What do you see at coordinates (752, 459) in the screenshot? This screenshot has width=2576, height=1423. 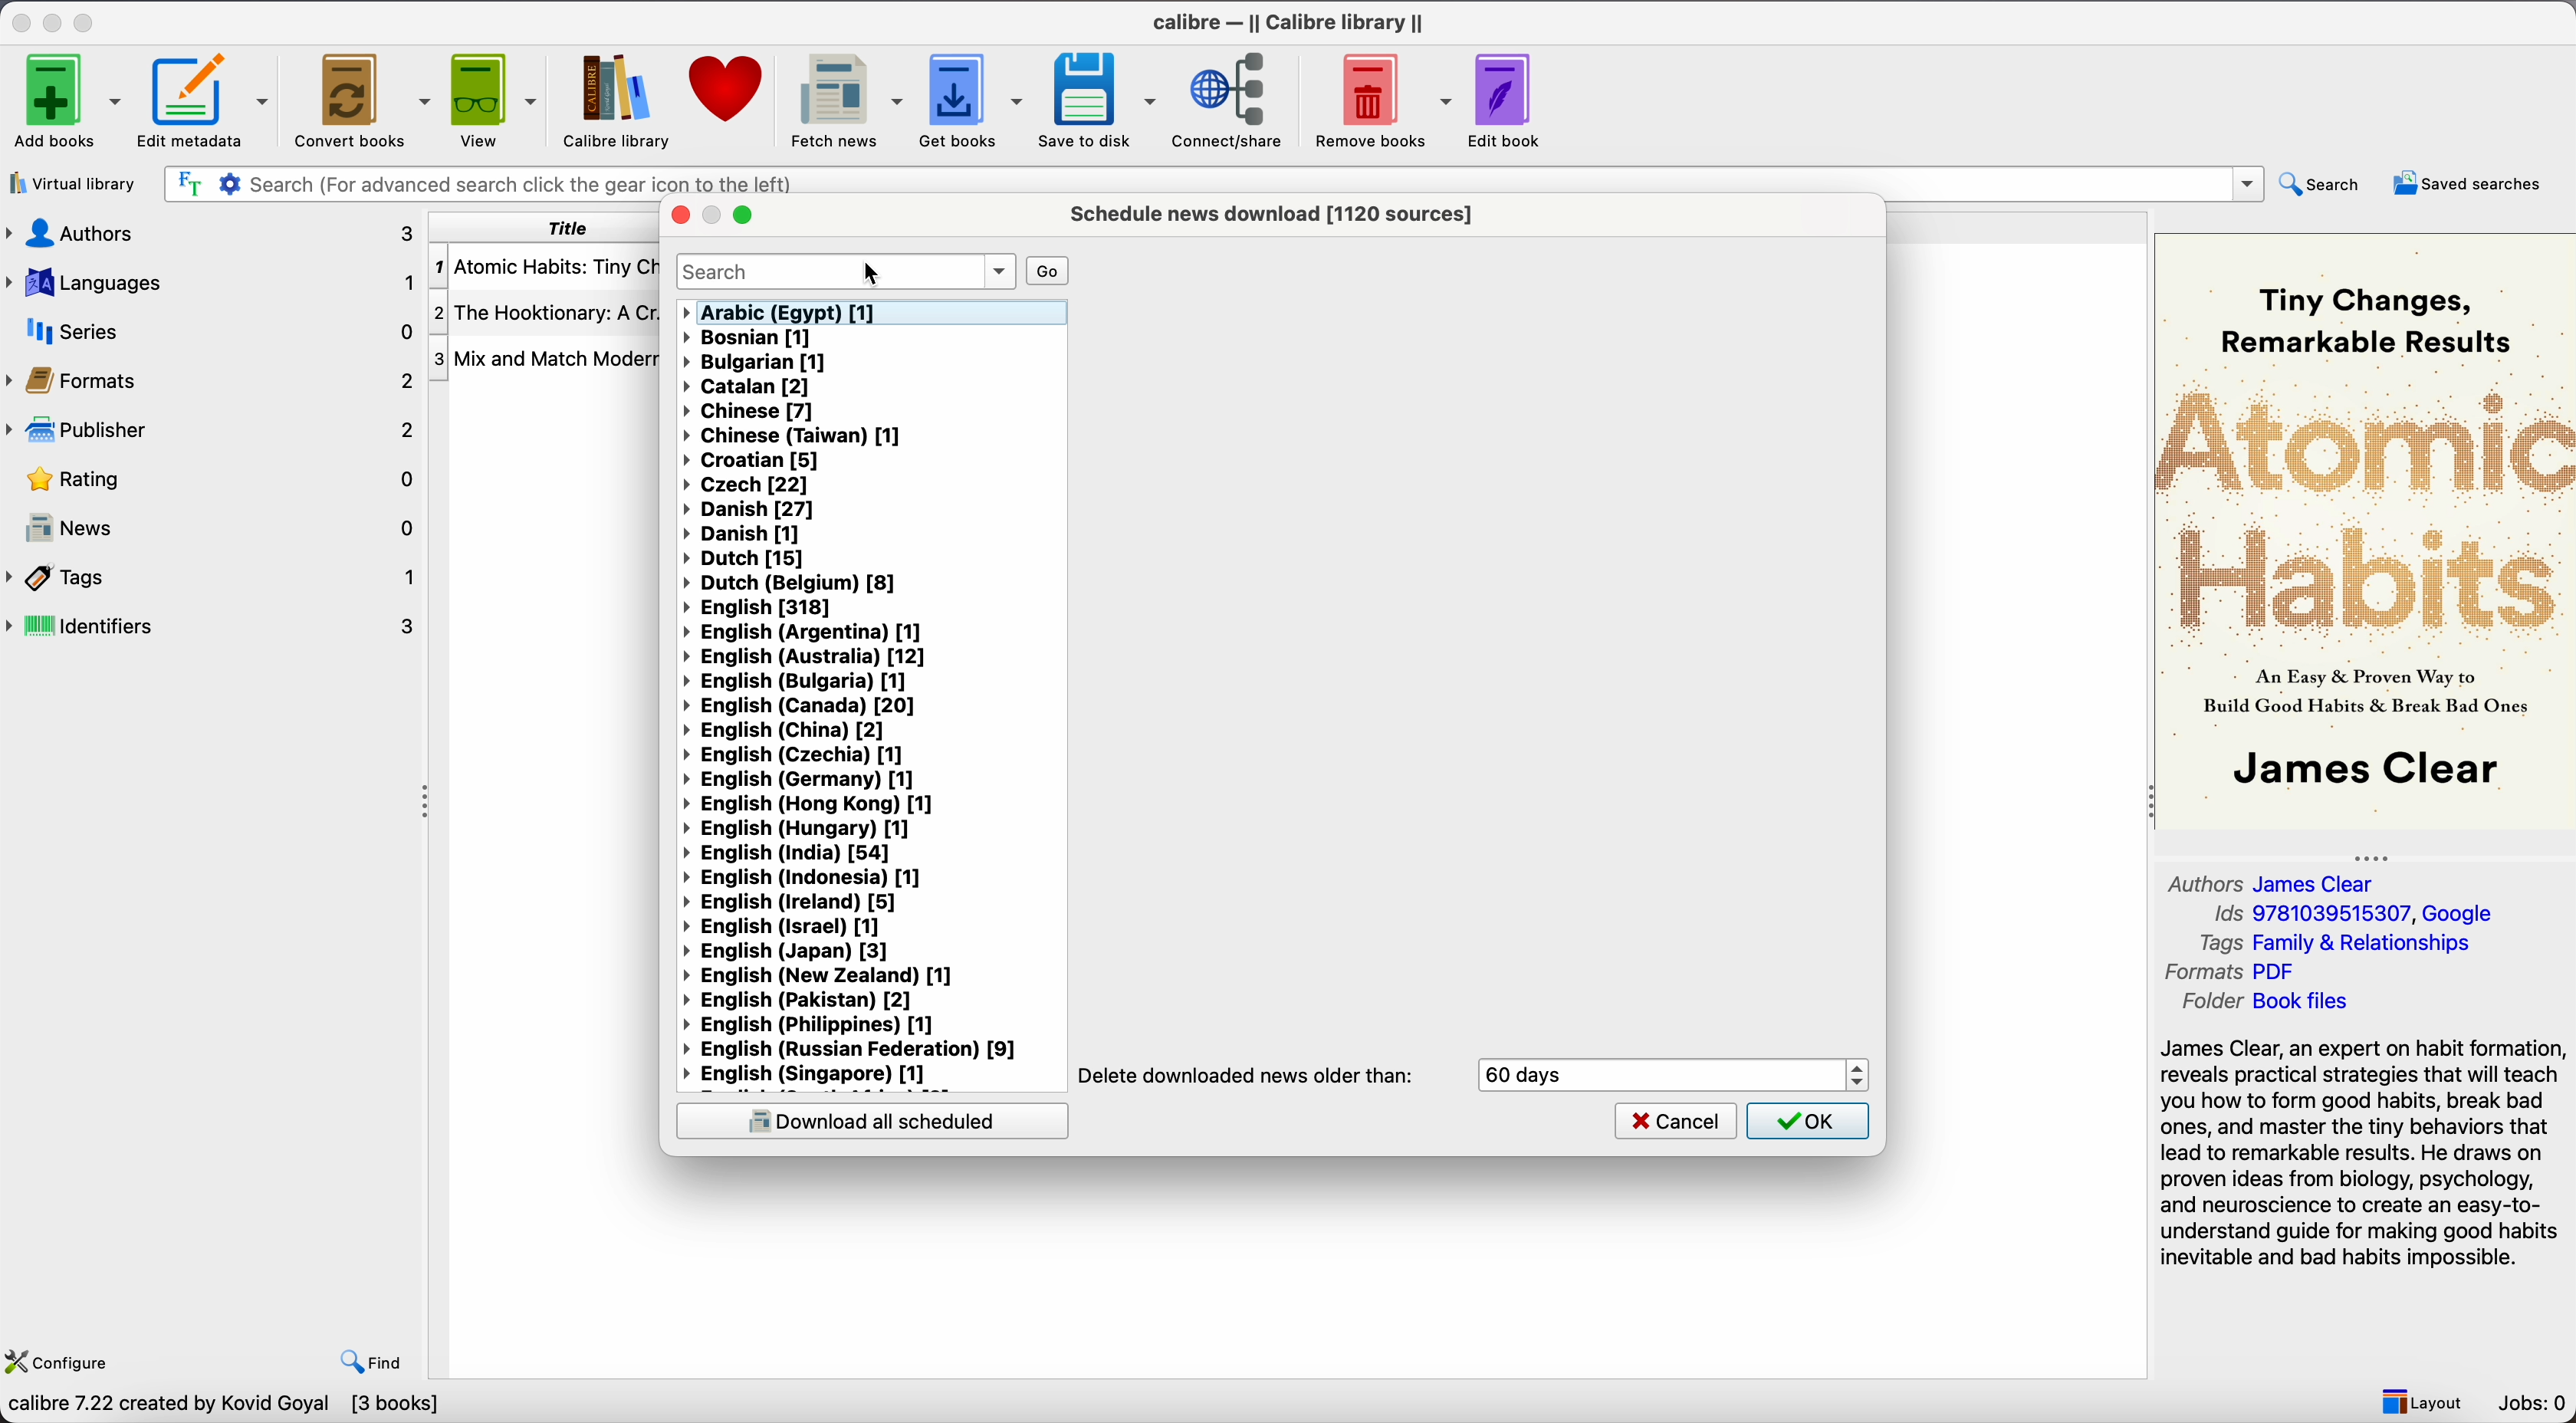 I see `Croatian` at bounding box center [752, 459].